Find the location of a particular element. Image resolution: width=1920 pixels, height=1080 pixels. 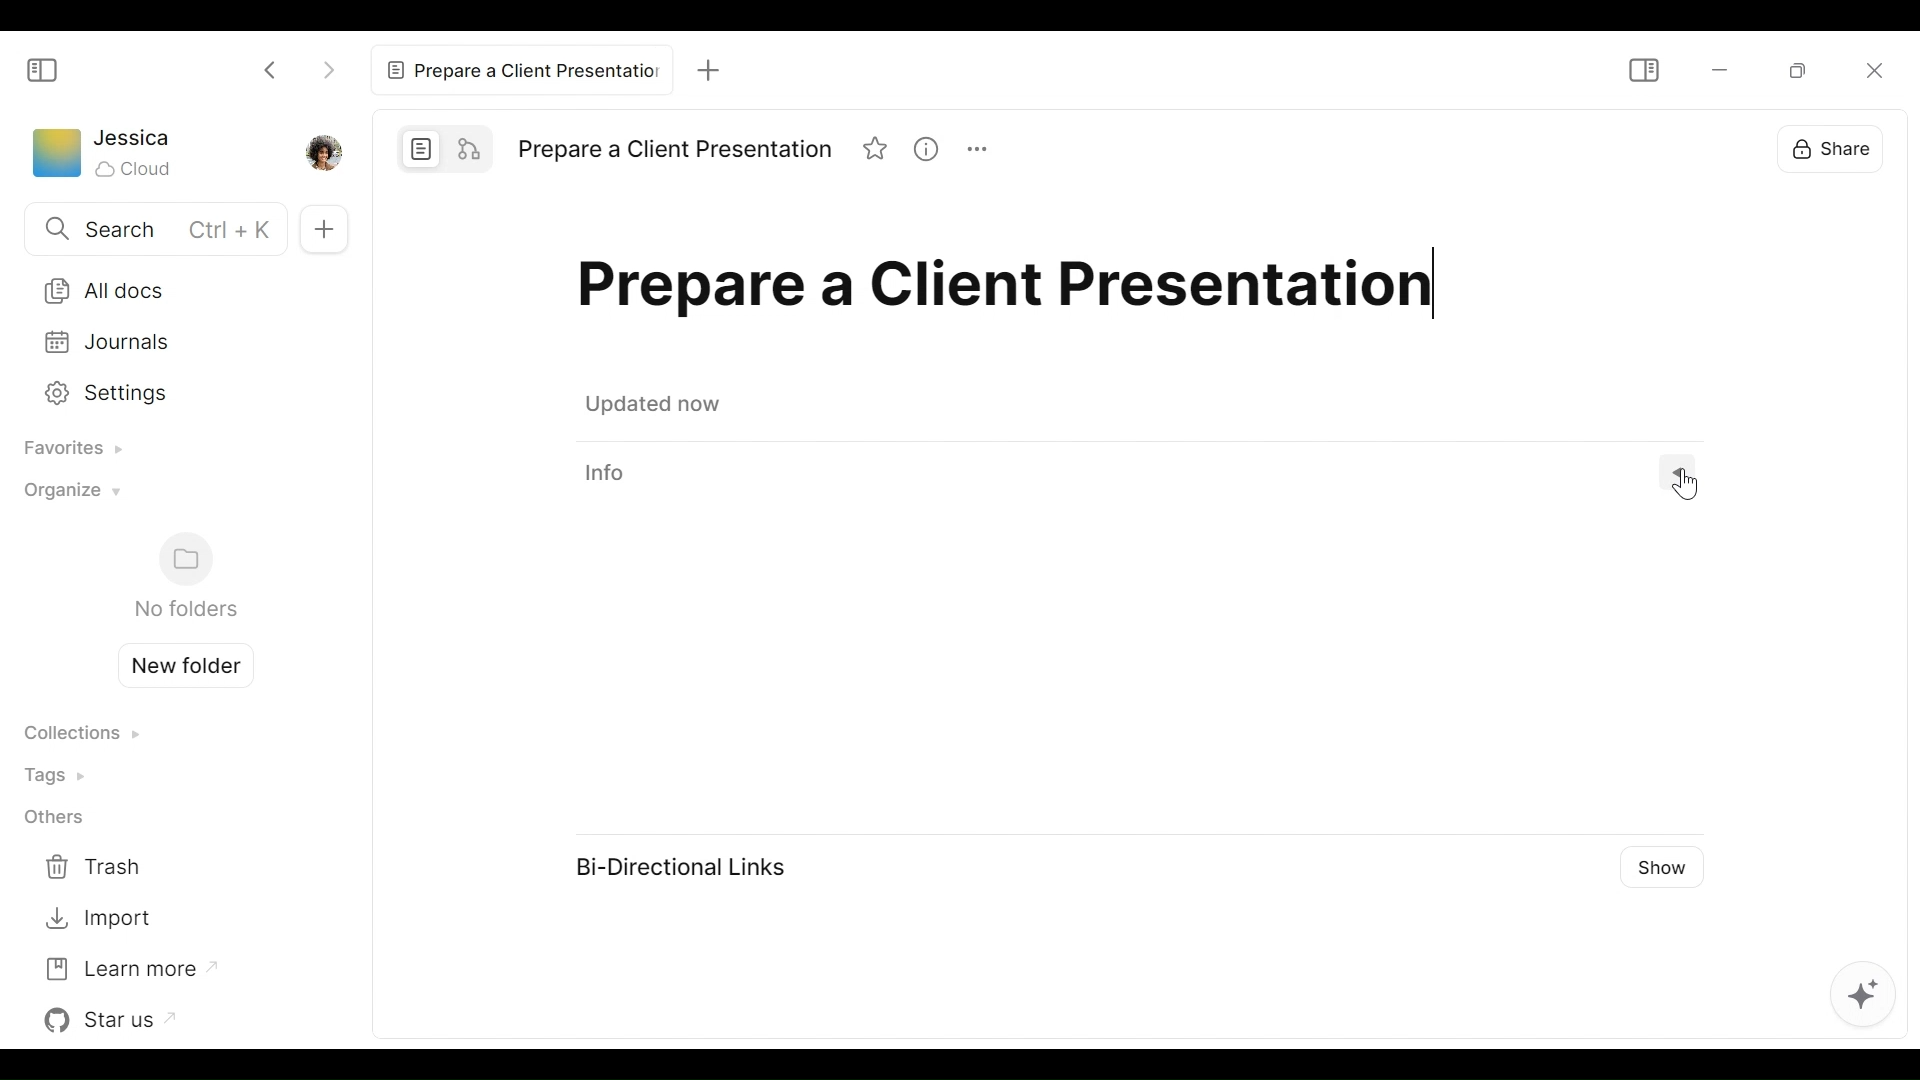

Edgeless mode is located at coordinates (472, 147).